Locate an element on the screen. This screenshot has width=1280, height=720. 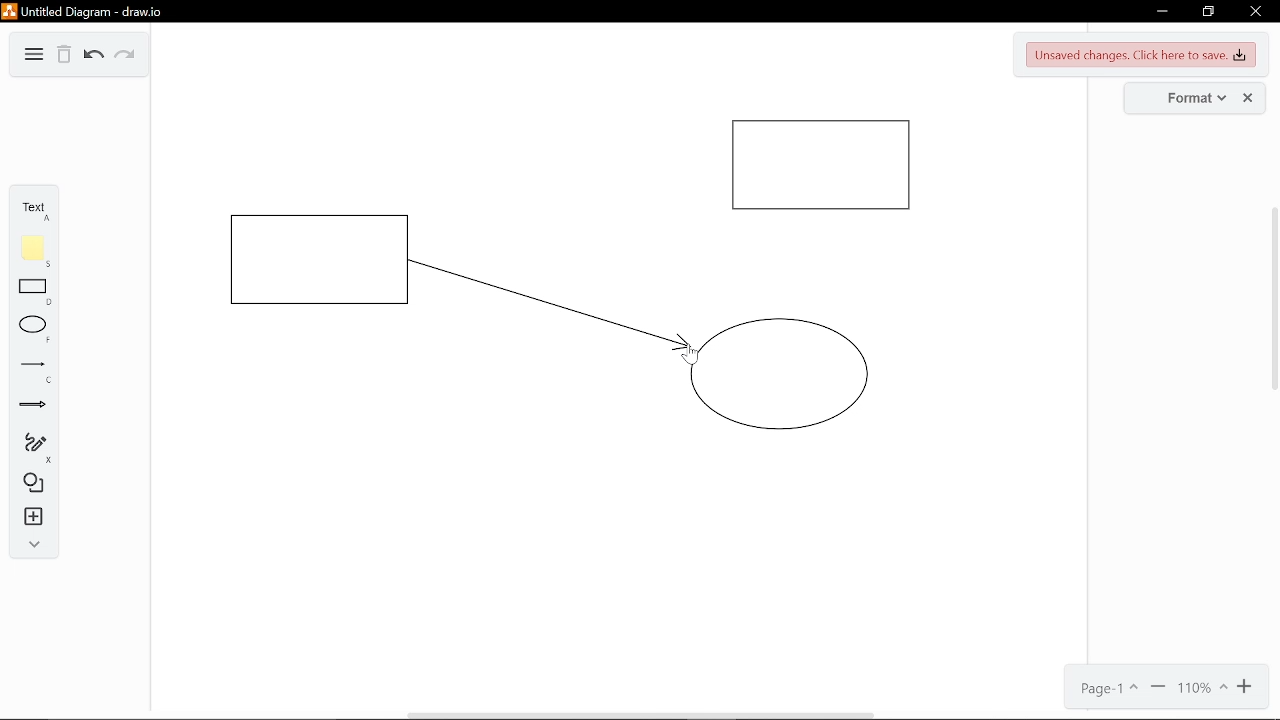
Rectangle is located at coordinates (822, 166).